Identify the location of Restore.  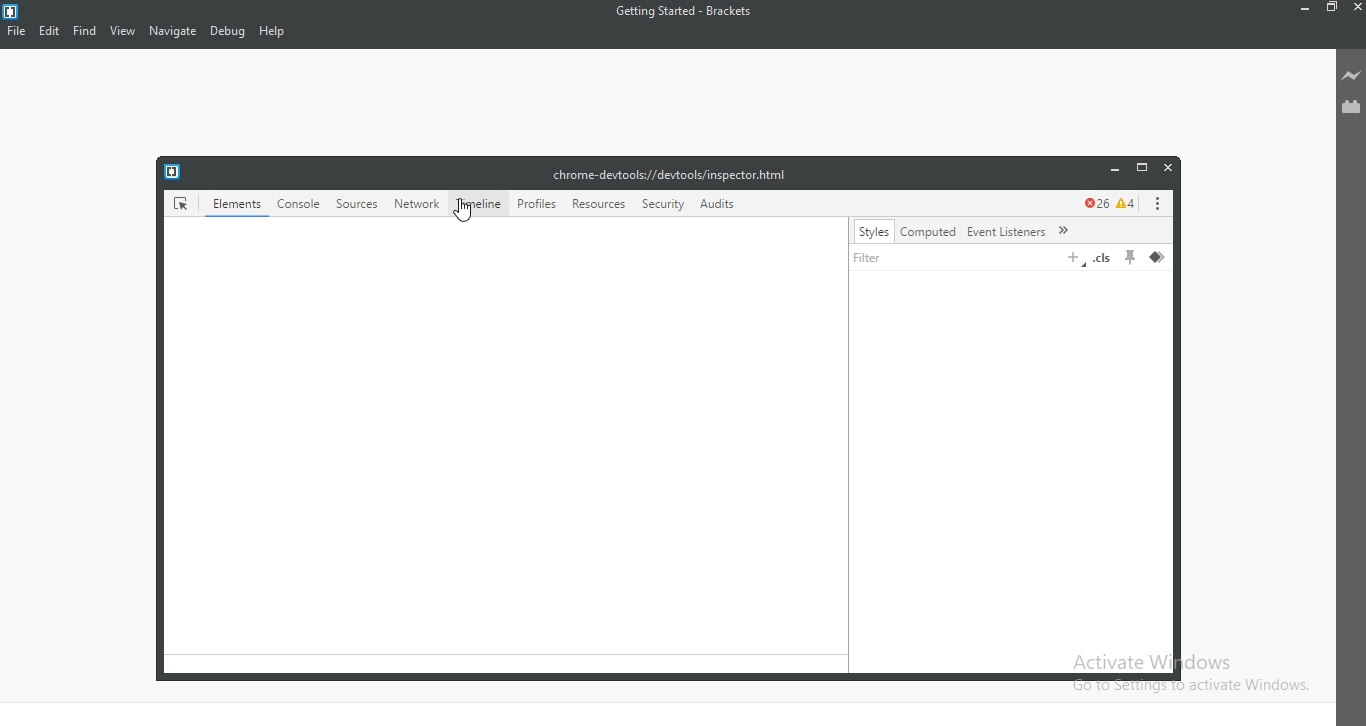
(1332, 8).